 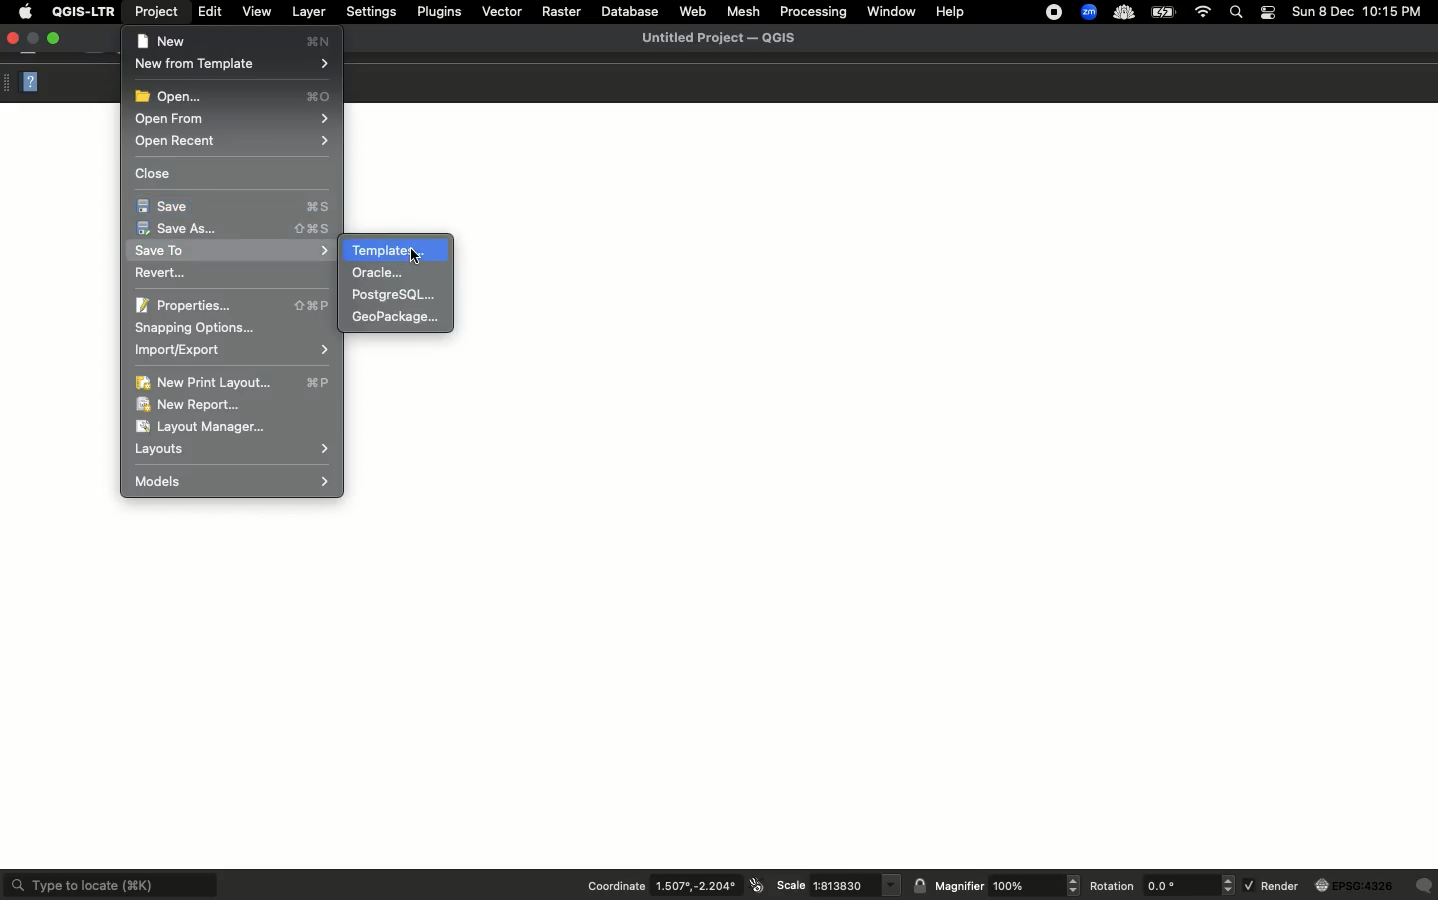 What do you see at coordinates (158, 12) in the screenshot?
I see `Project` at bounding box center [158, 12].